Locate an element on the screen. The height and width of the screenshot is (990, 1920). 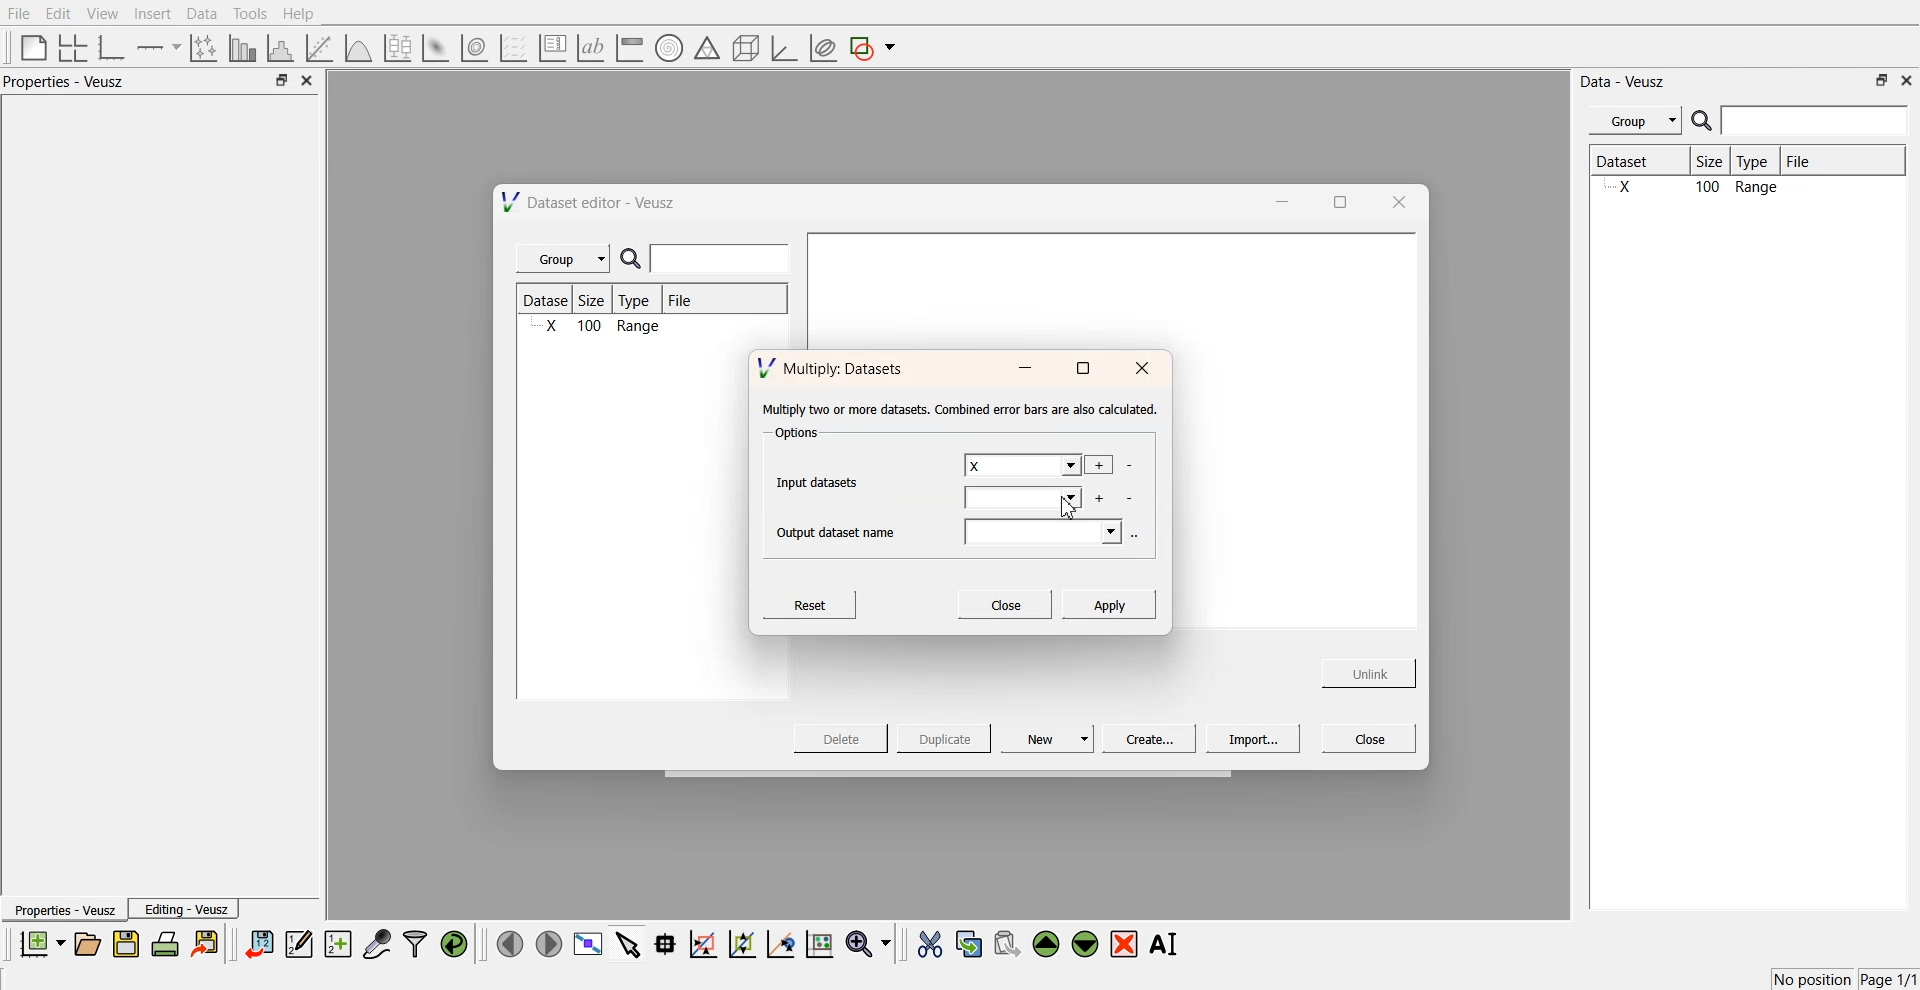
close is located at coordinates (1143, 369).